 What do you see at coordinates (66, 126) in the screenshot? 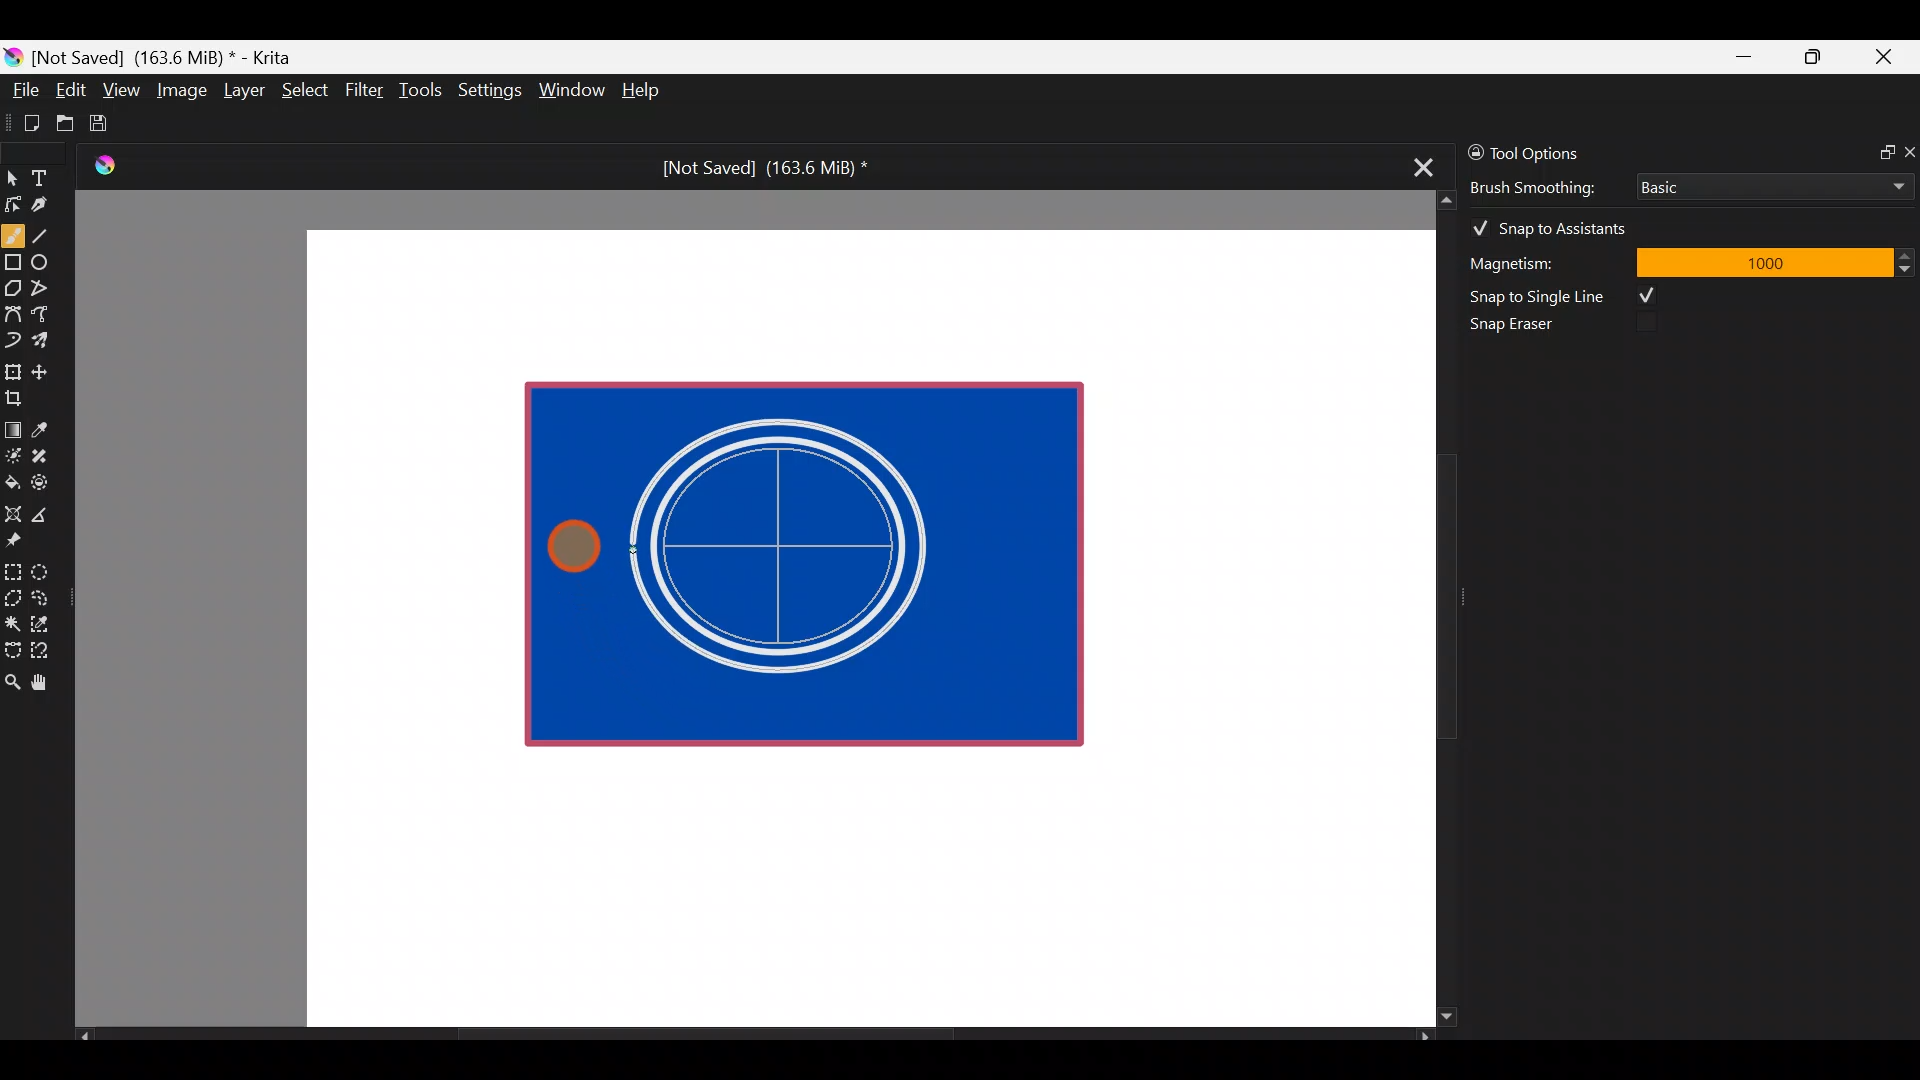
I see `Open an existing document` at bounding box center [66, 126].